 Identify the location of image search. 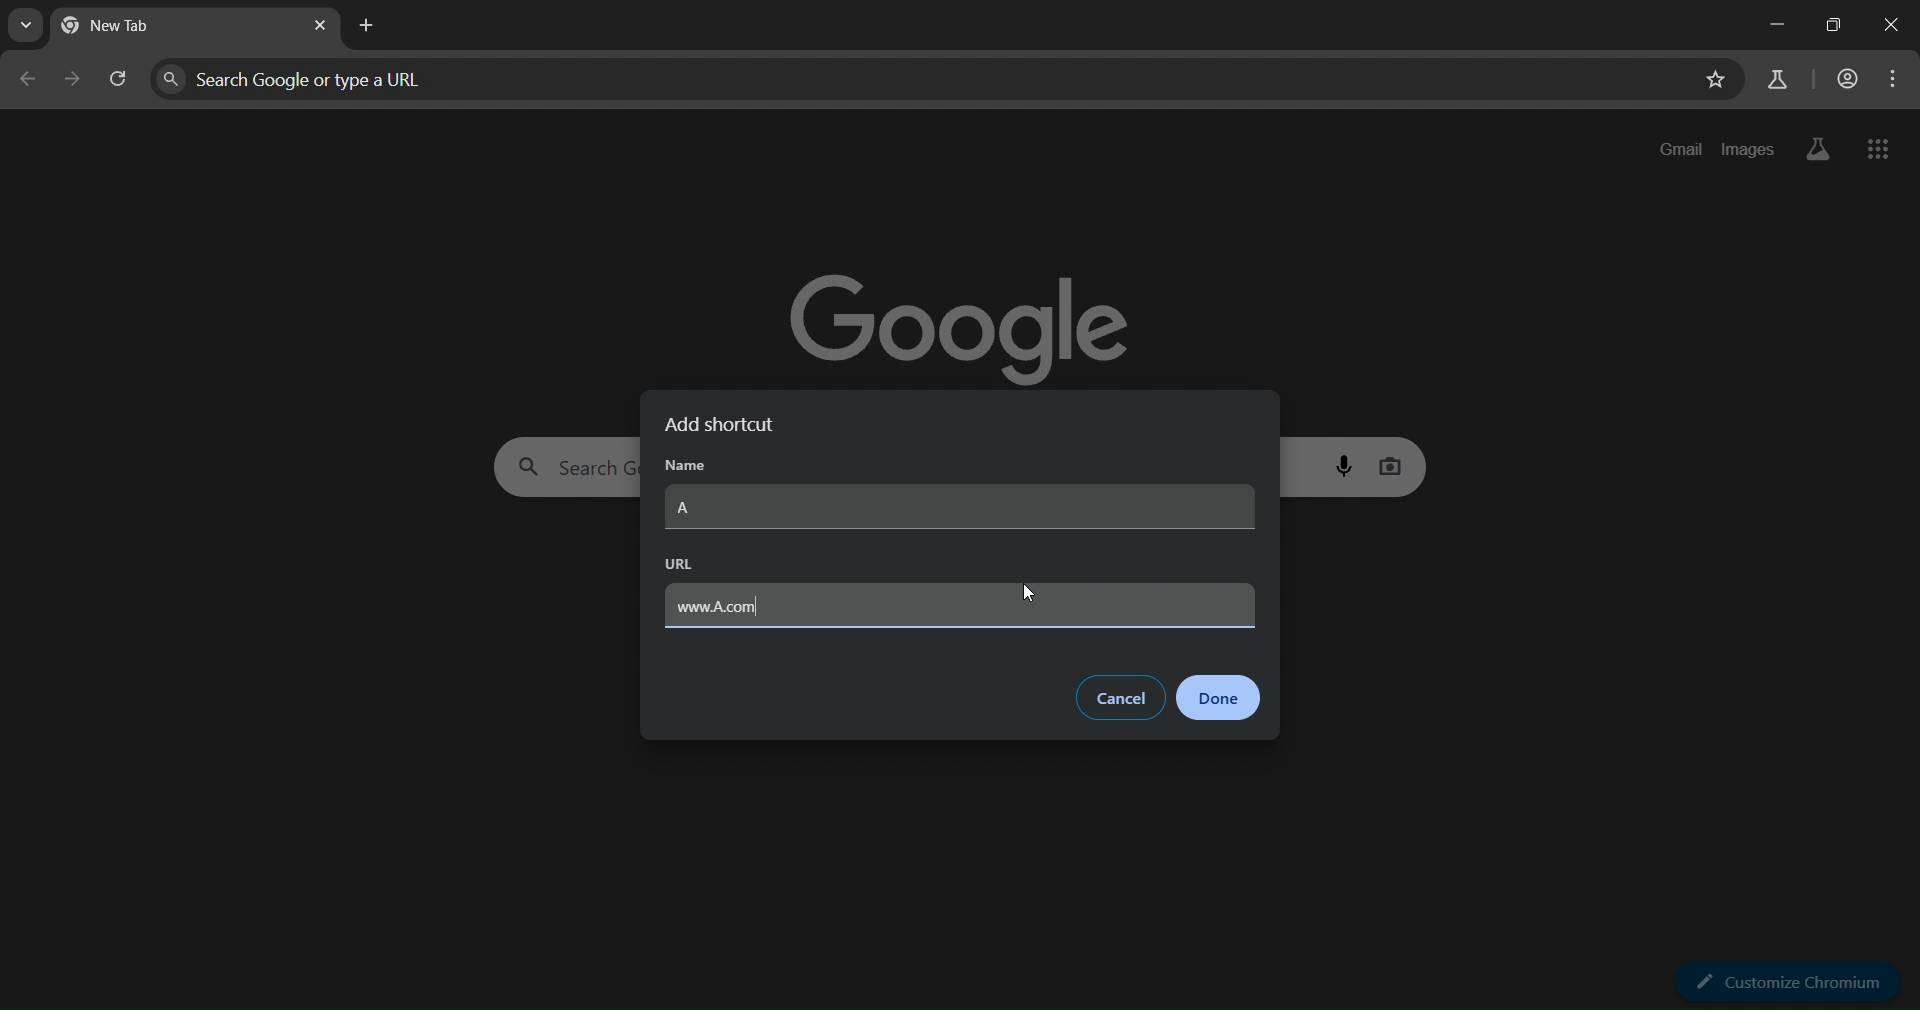
(1393, 463).